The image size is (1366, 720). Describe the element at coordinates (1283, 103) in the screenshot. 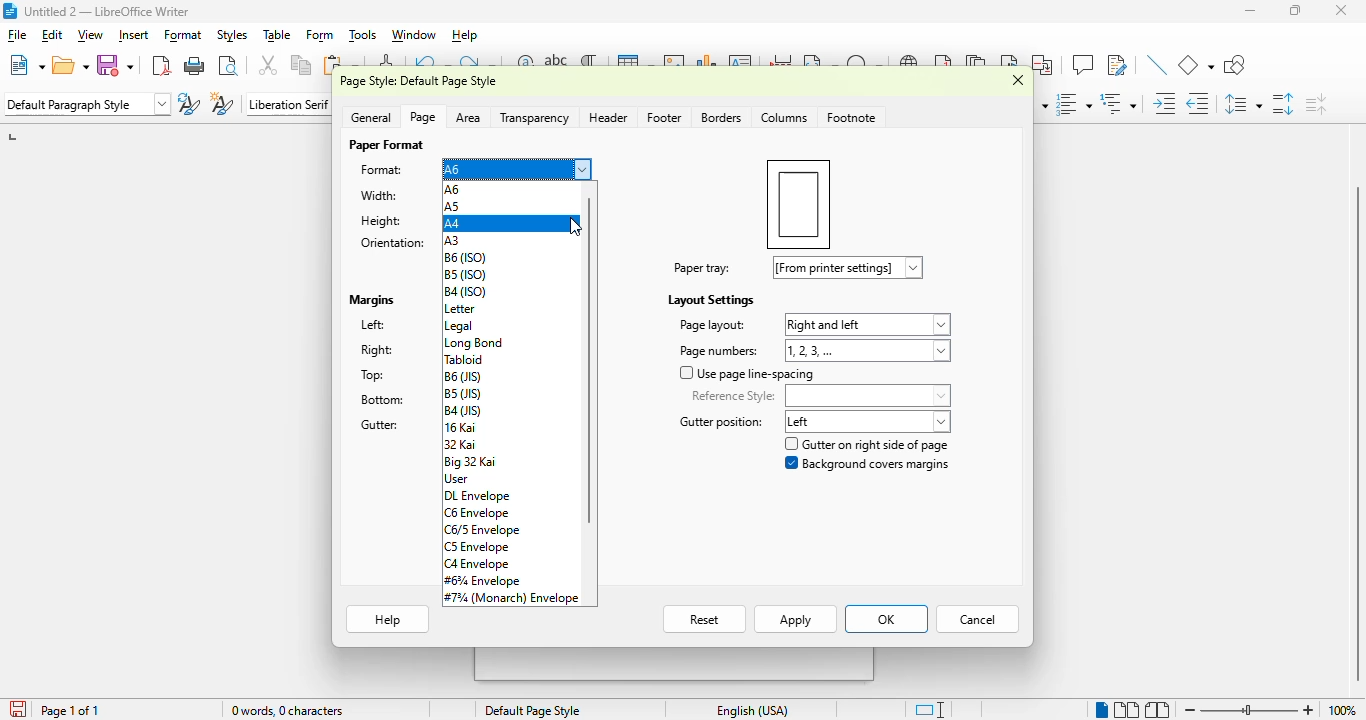

I see `increase paragraph spacing` at that location.